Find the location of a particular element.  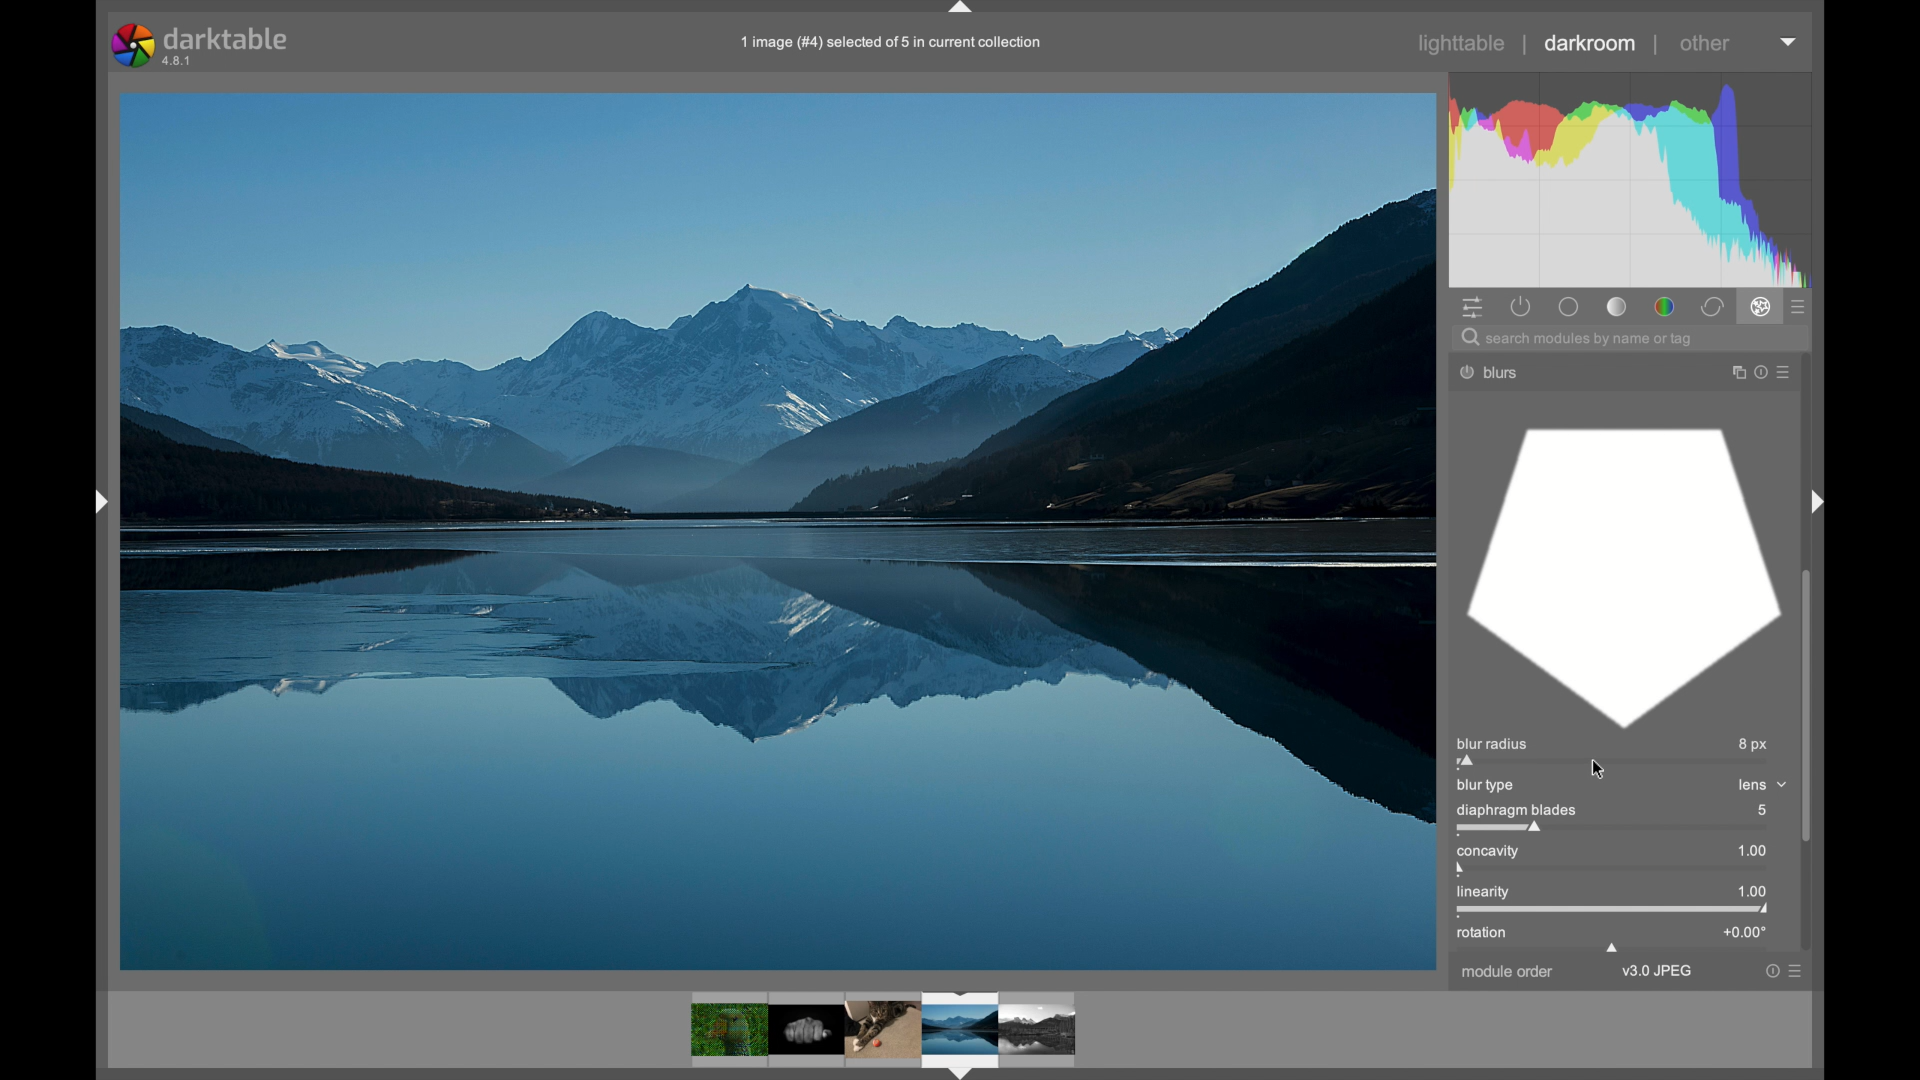

effect is located at coordinates (1760, 308).